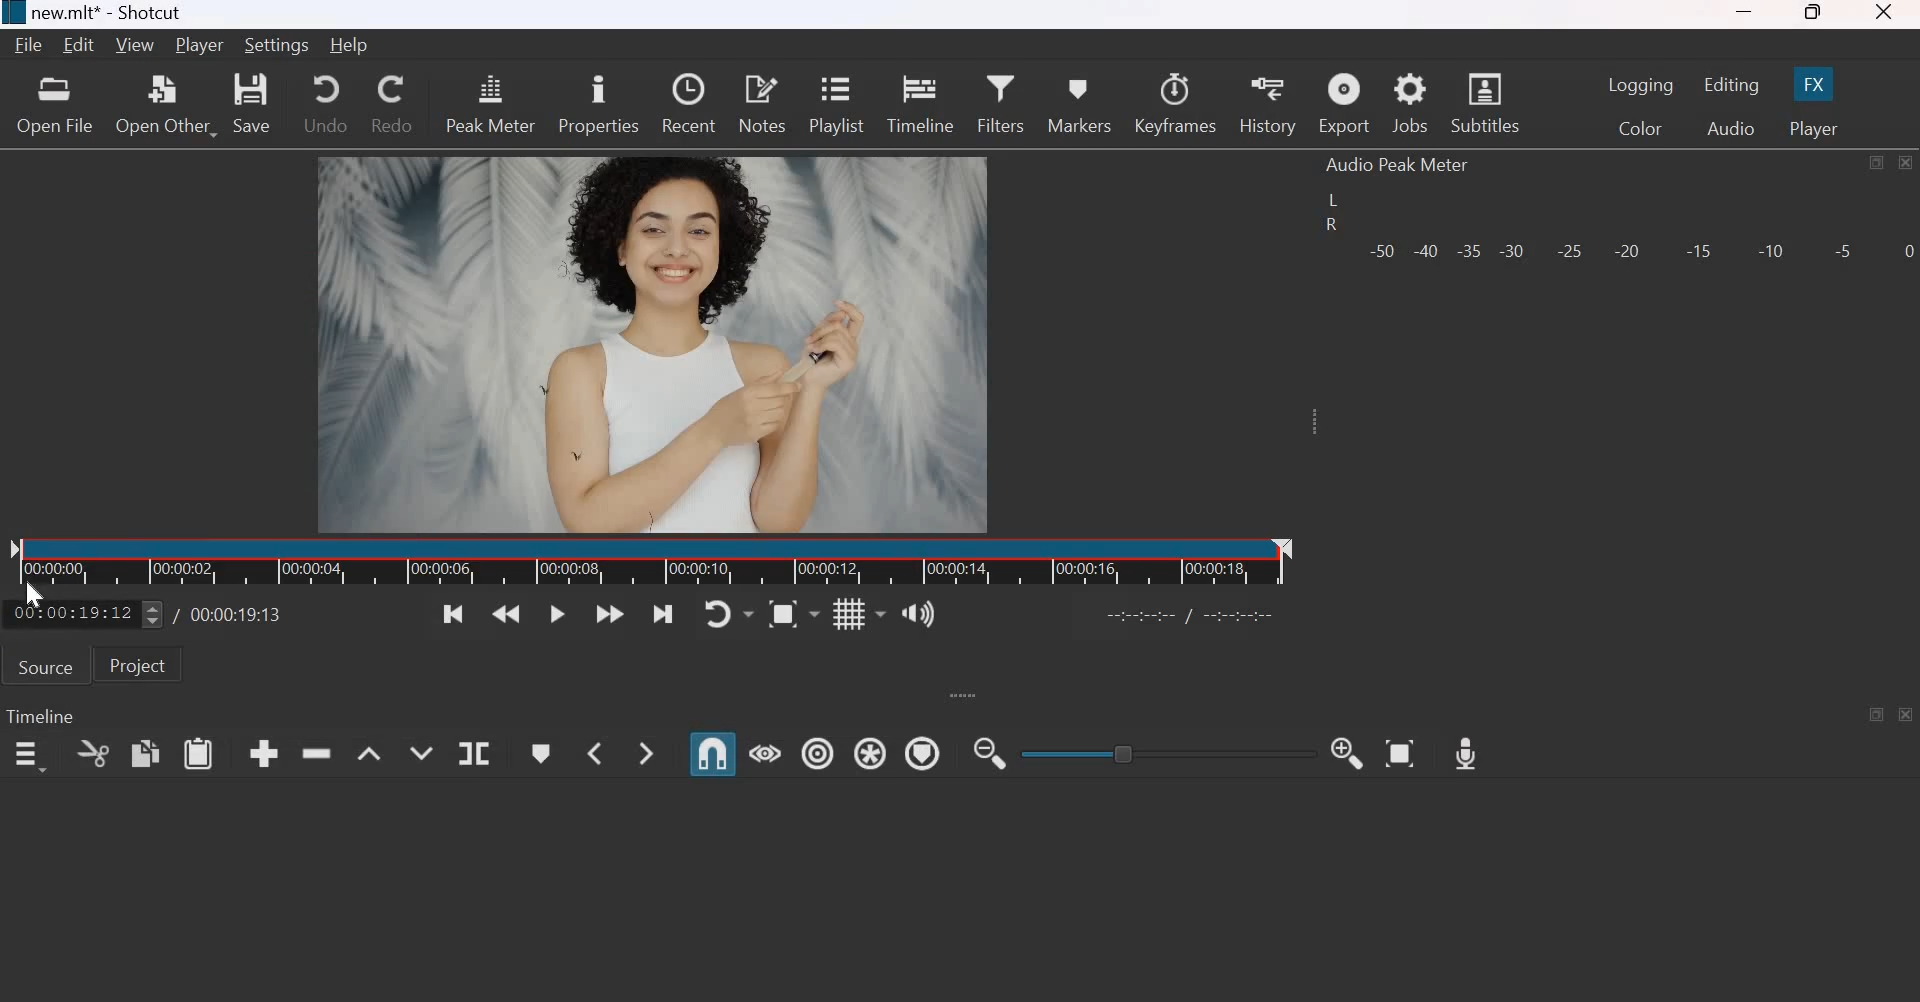 This screenshot has height=1002, width=1920. Describe the element at coordinates (390, 102) in the screenshot. I see `redo` at that location.